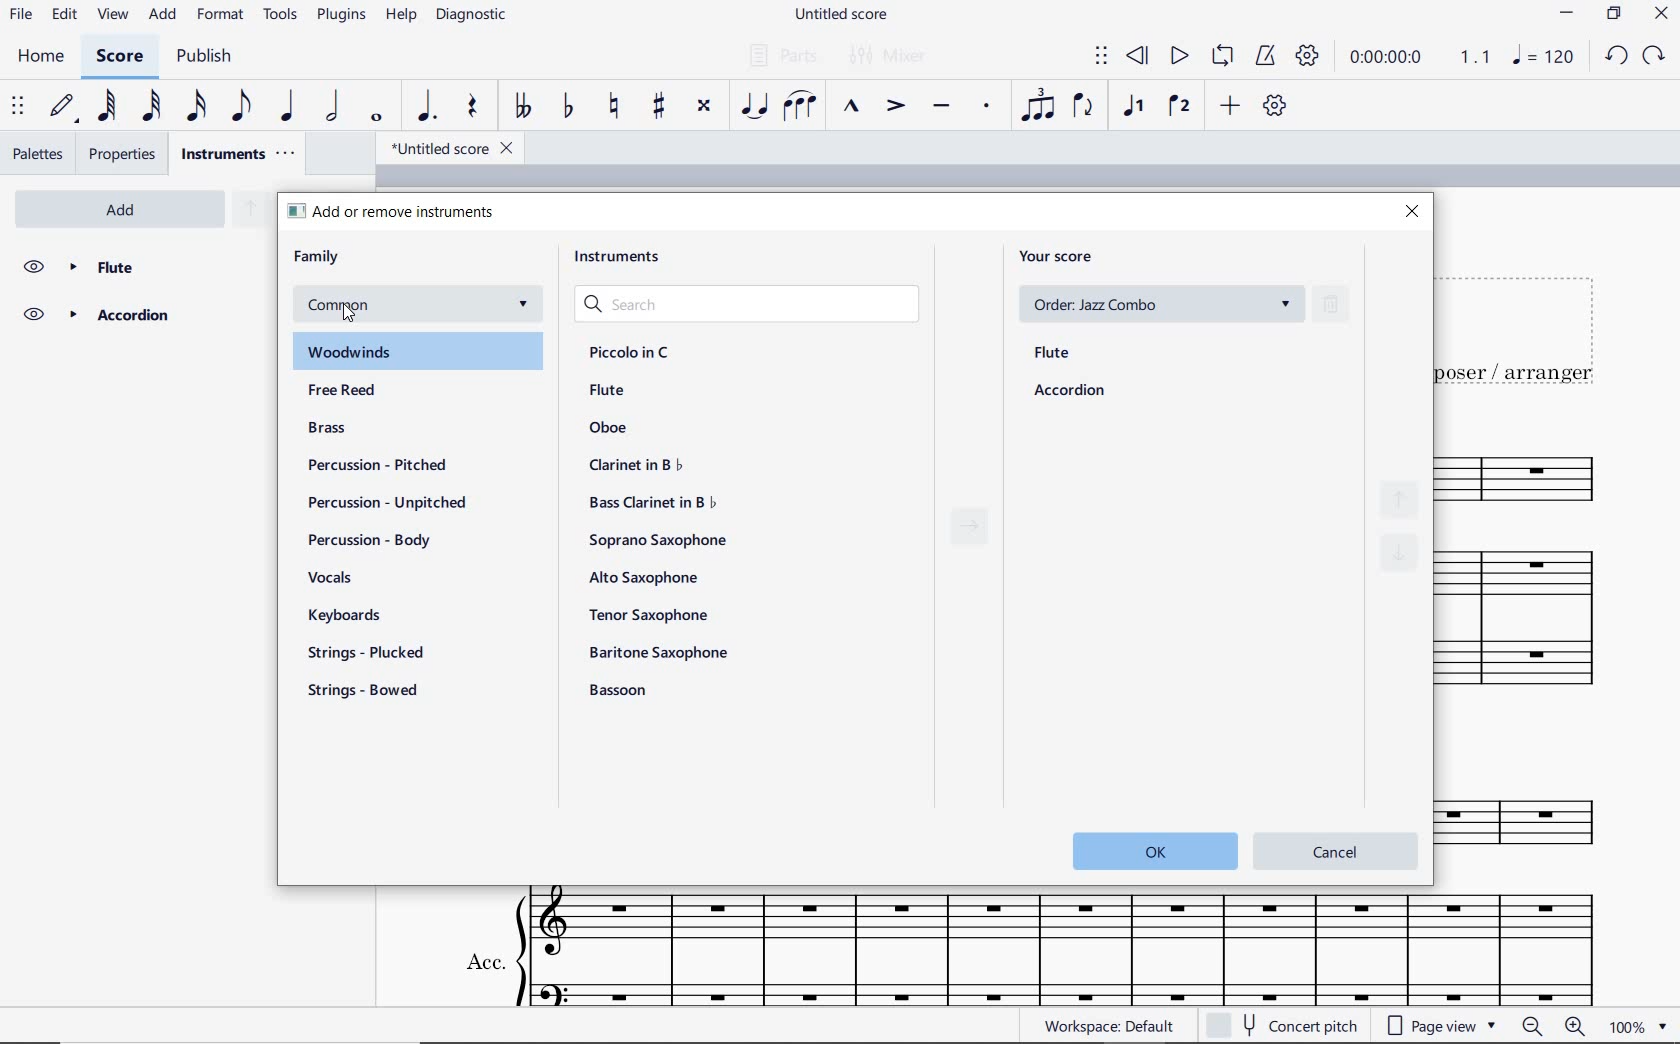  Describe the element at coordinates (1106, 1025) in the screenshot. I see `workspace: default` at that location.